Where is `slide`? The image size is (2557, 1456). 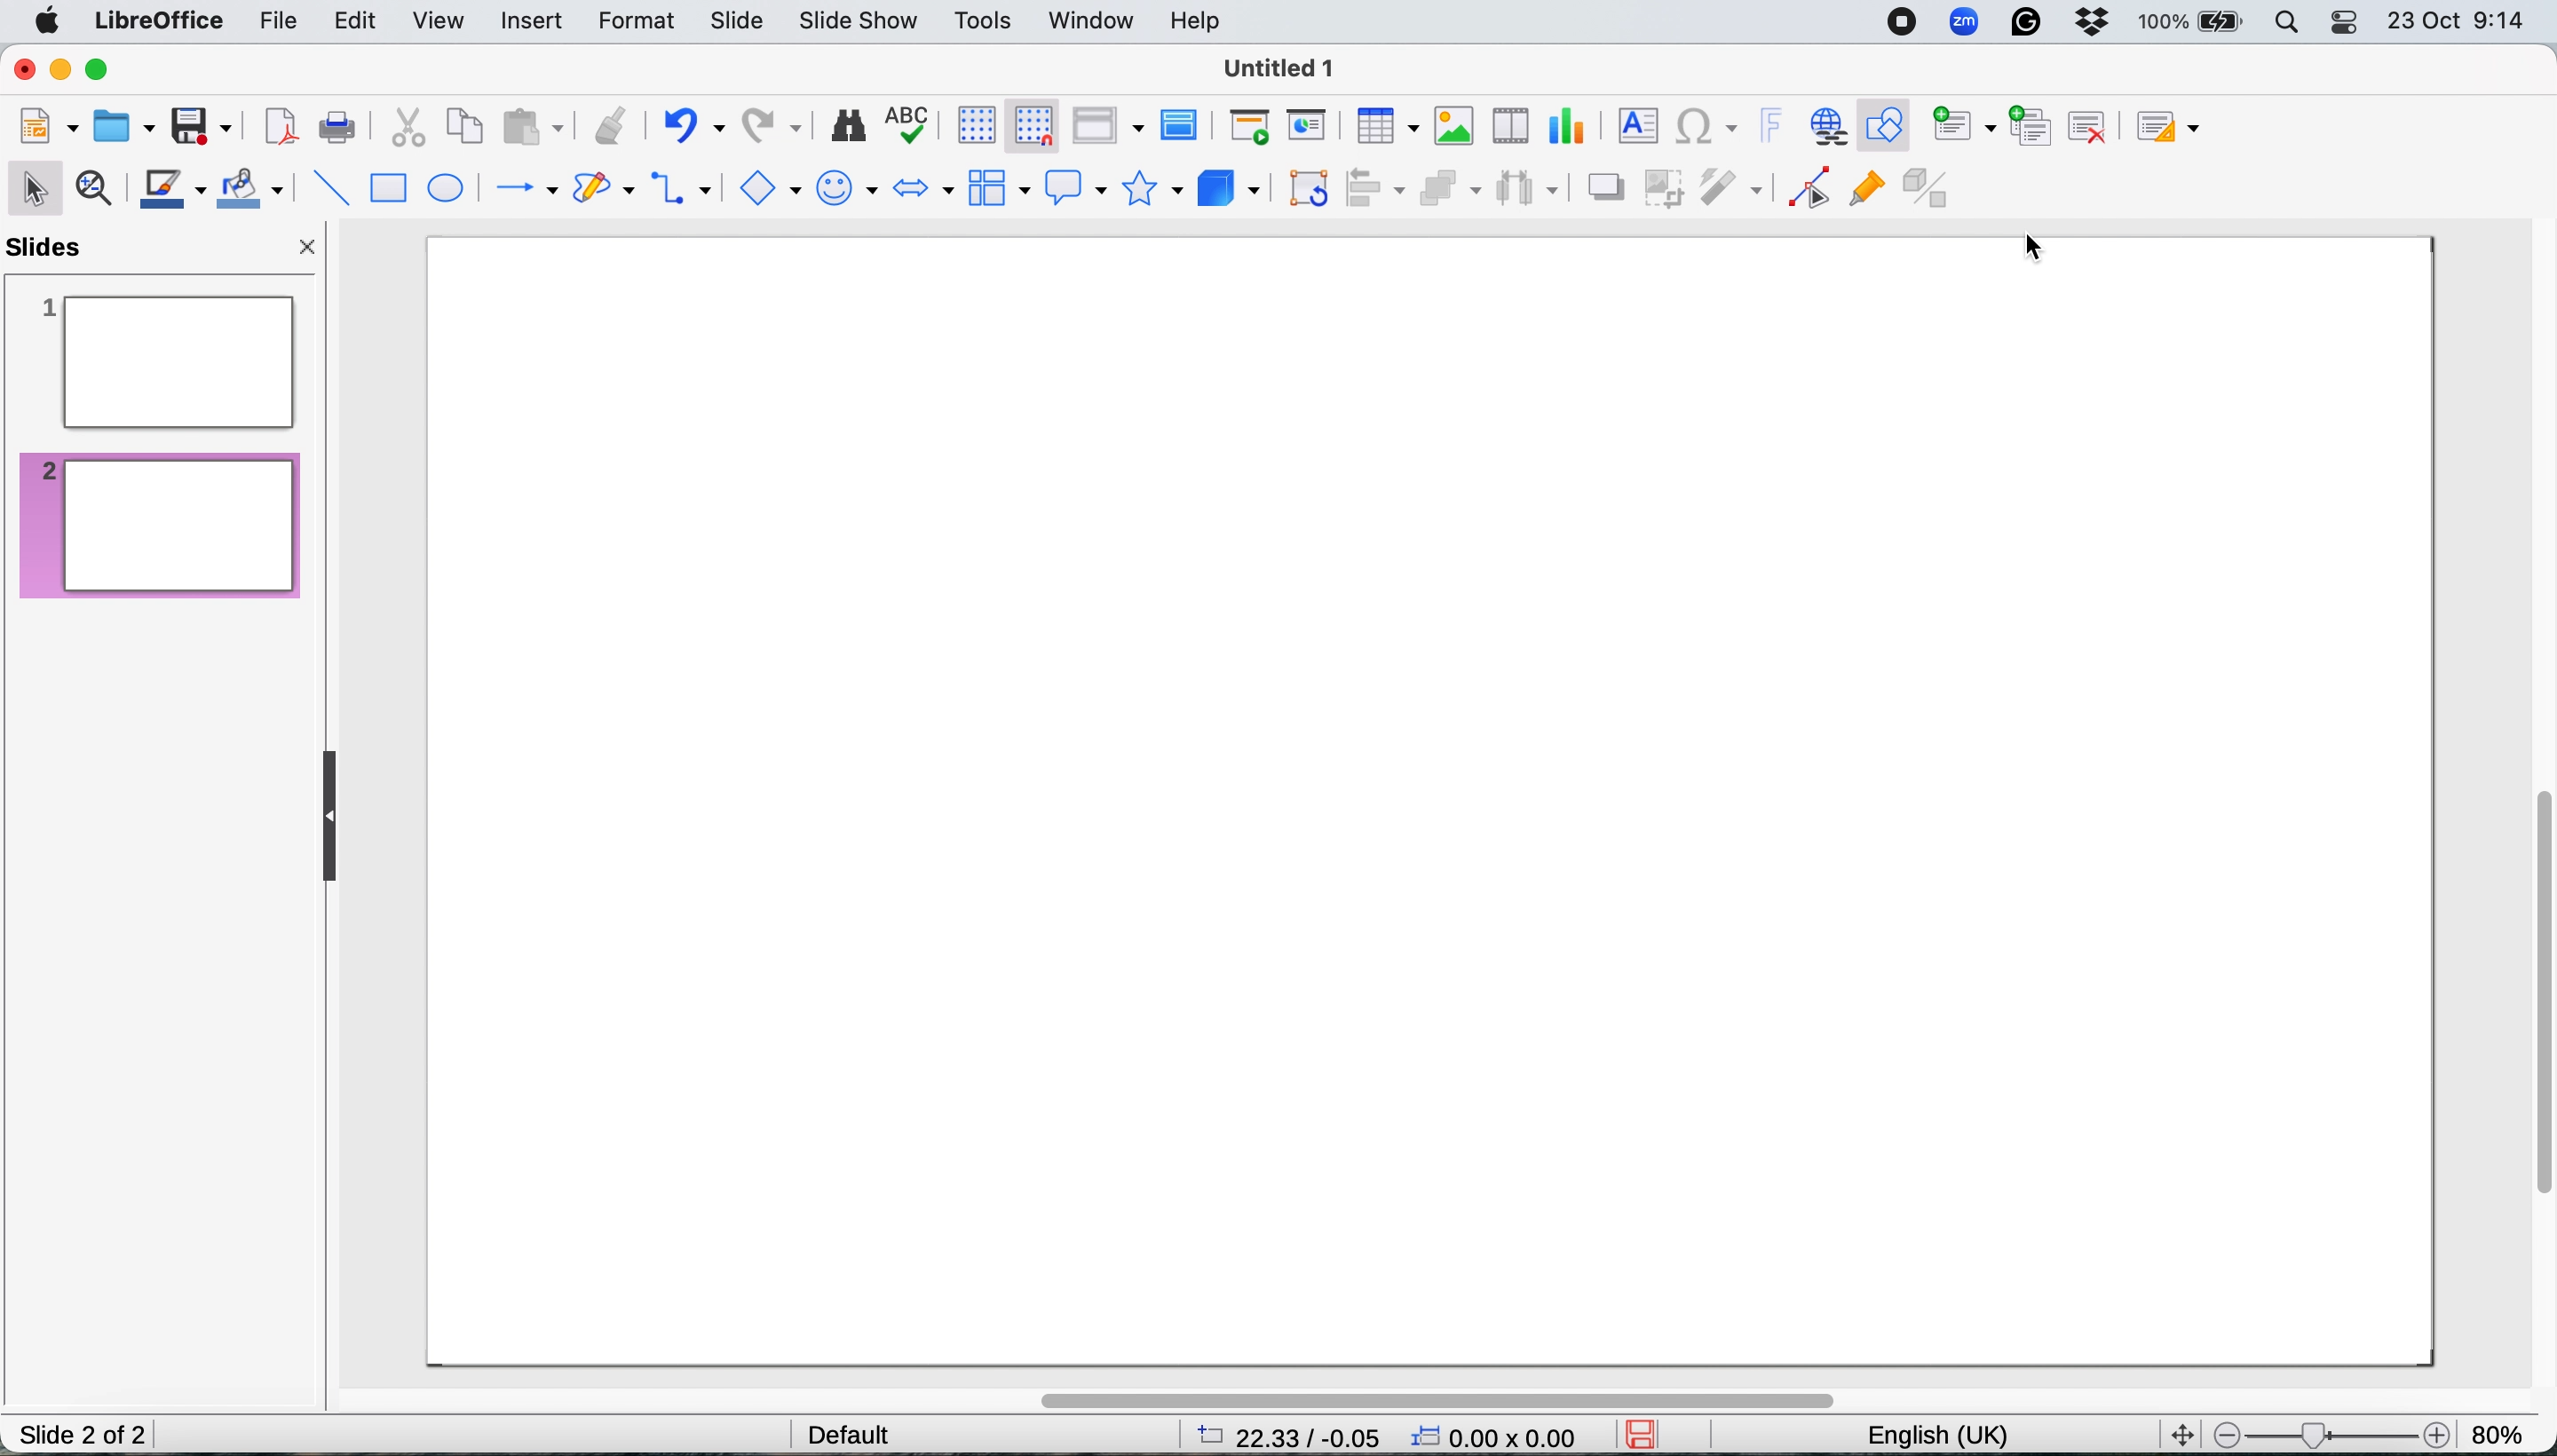 slide is located at coordinates (734, 18).